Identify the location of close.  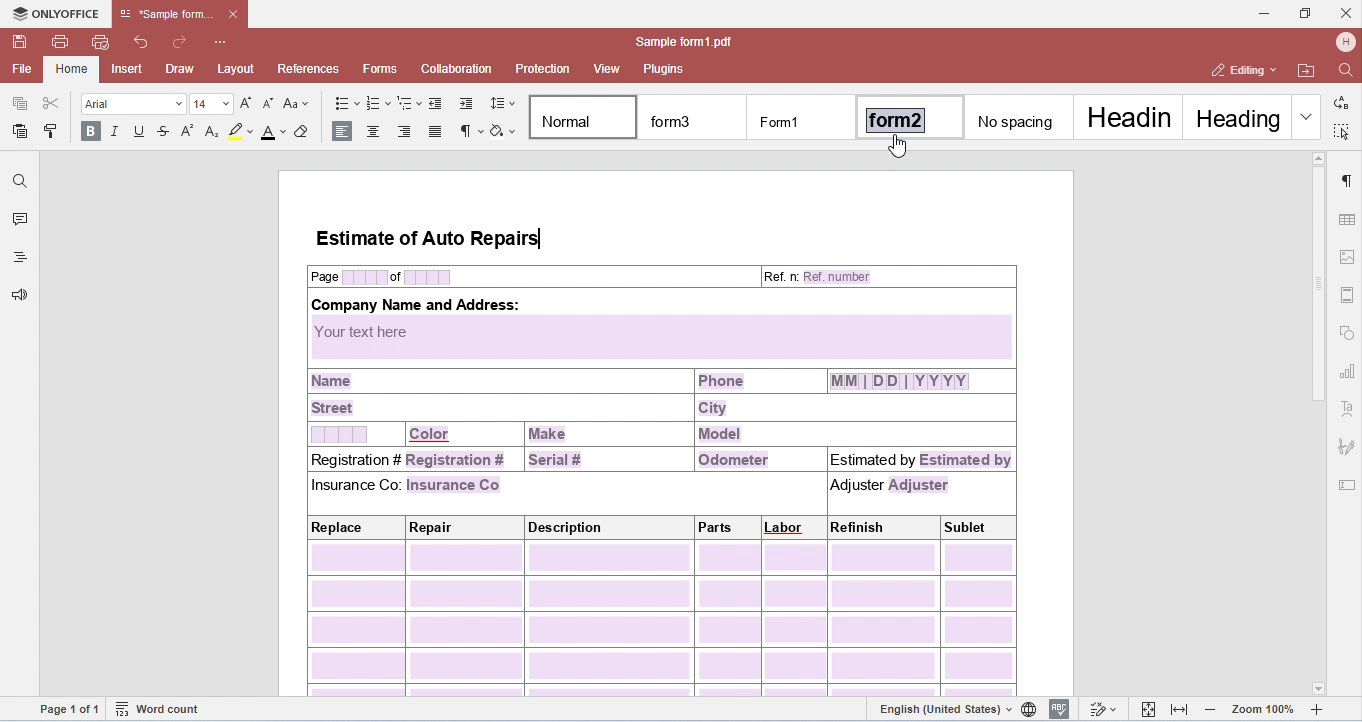
(235, 14).